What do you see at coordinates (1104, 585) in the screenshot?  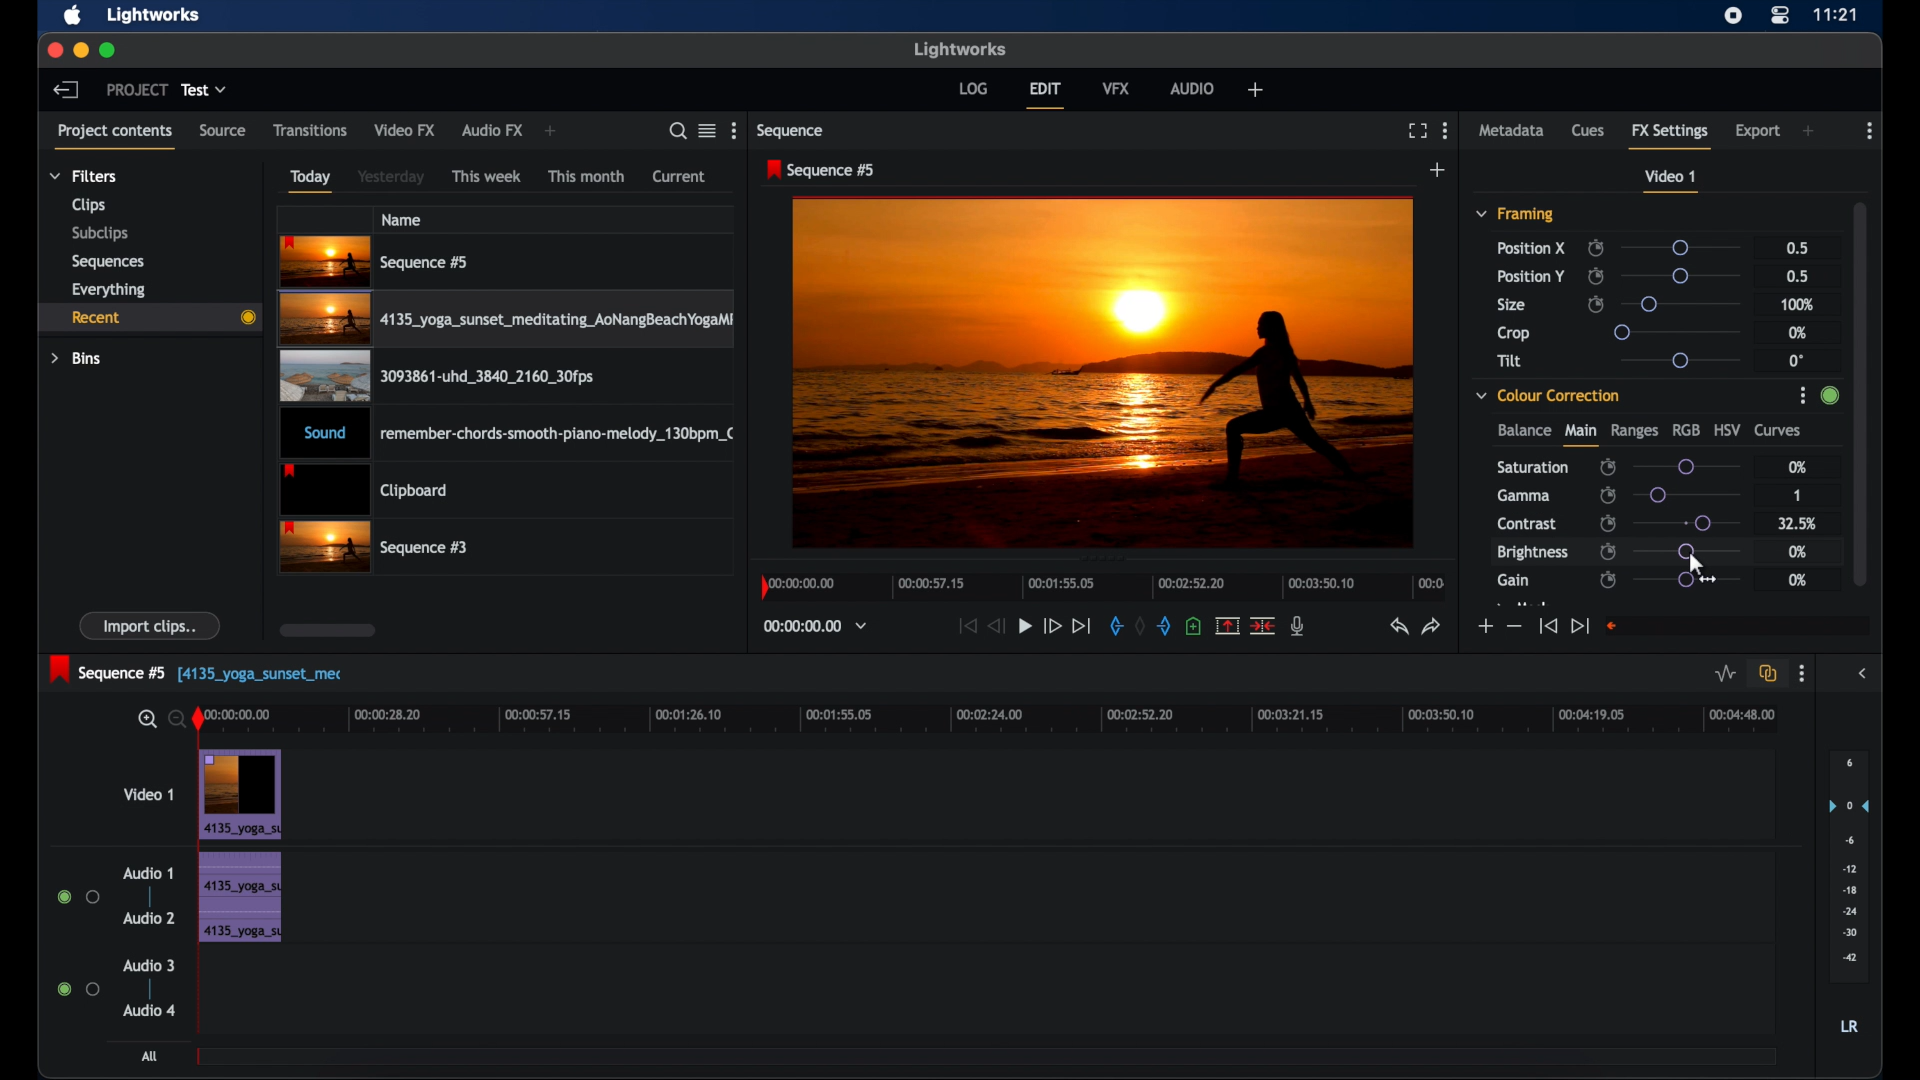 I see `timeline` at bounding box center [1104, 585].